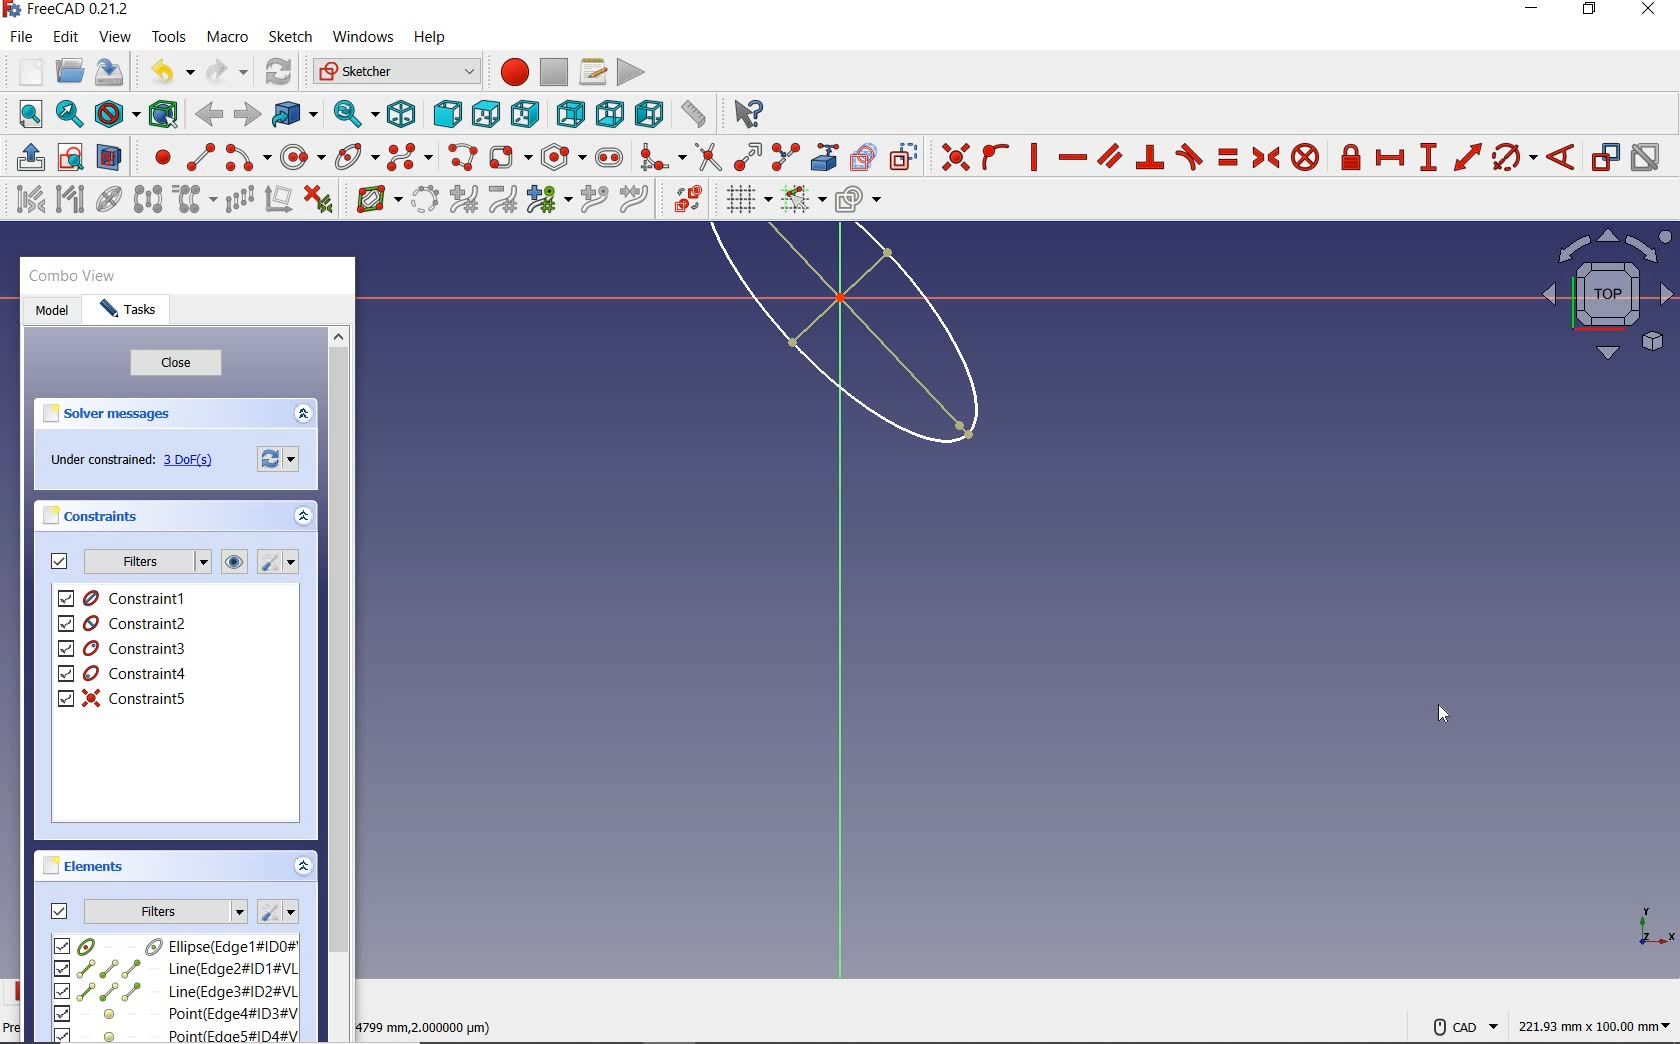 This screenshot has width=1680, height=1044. I want to click on insert knot, so click(595, 200).